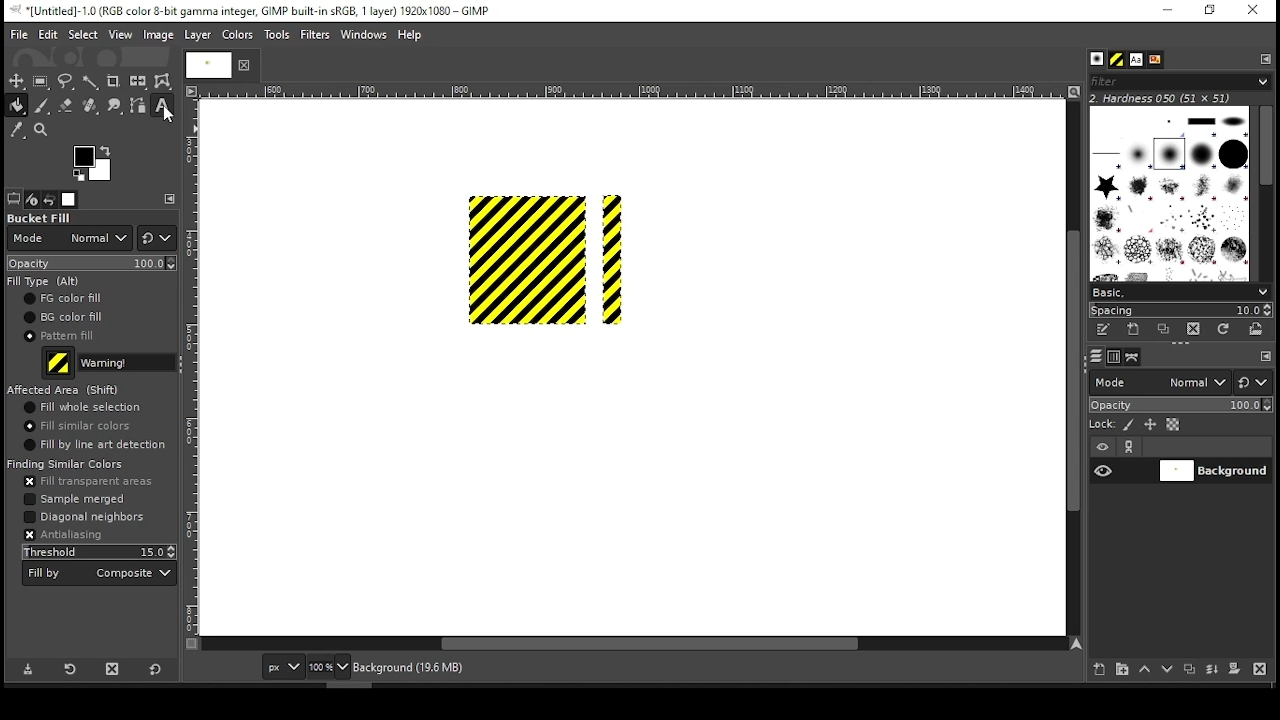  I want to click on windows, so click(365, 36).